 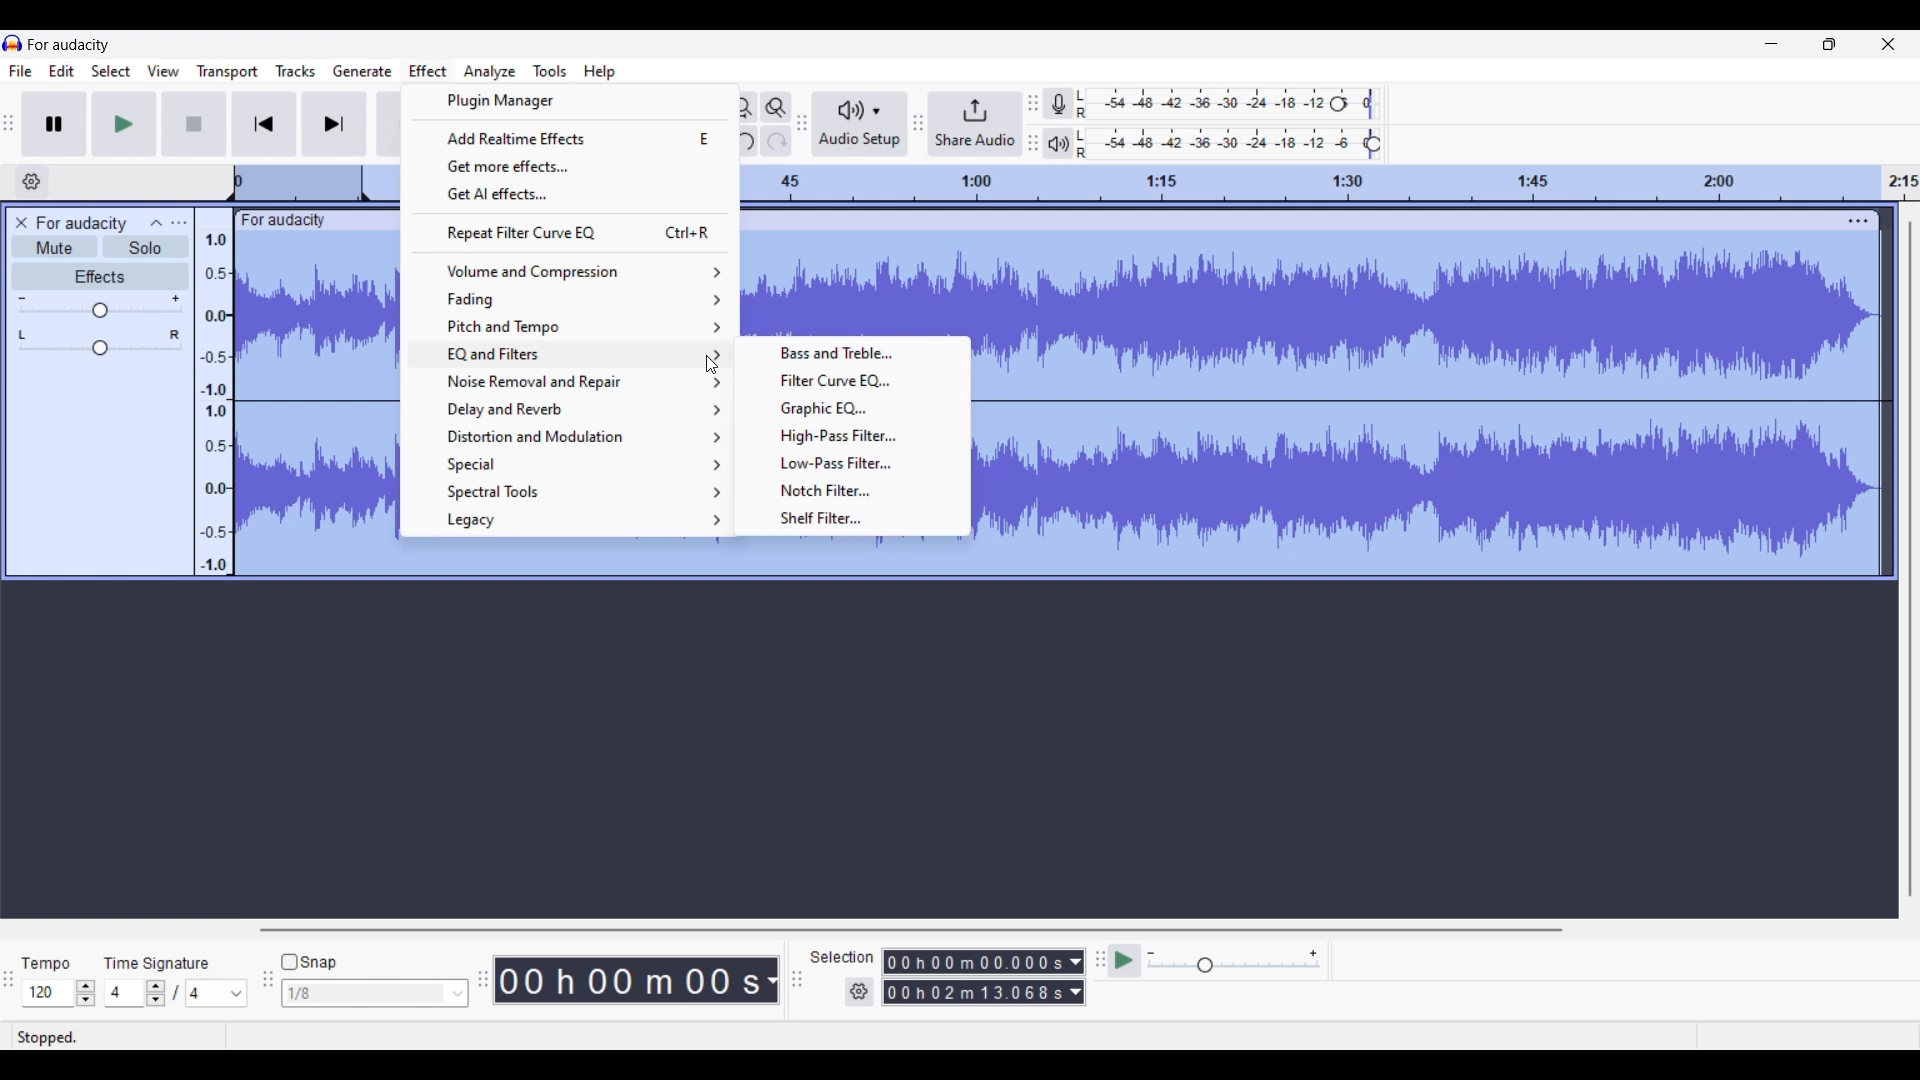 What do you see at coordinates (157, 221) in the screenshot?
I see `Collapse` at bounding box center [157, 221].